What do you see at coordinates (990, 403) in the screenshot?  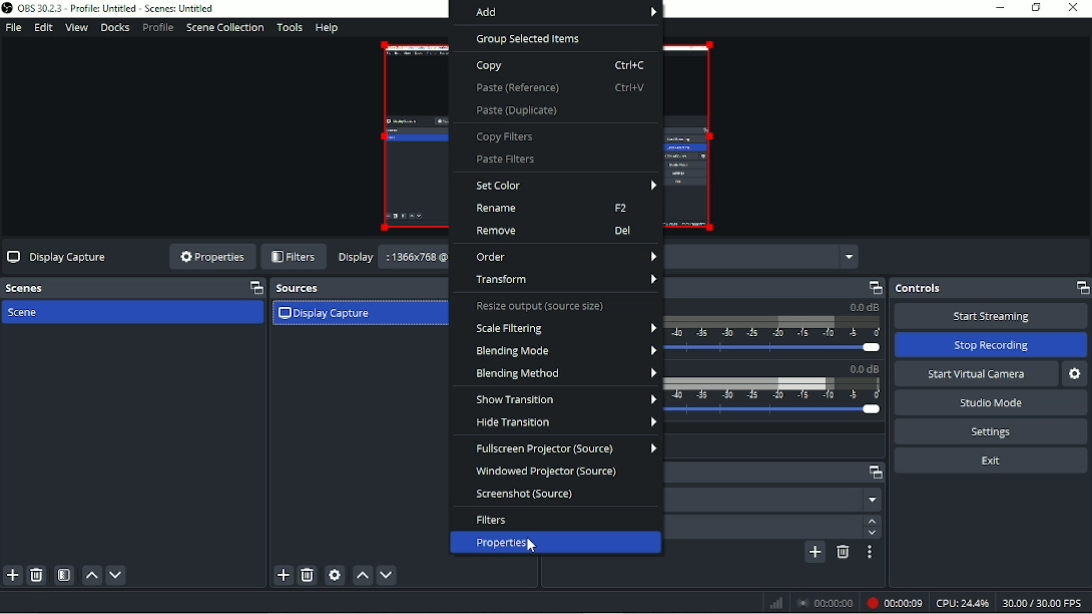 I see `Studio mode` at bounding box center [990, 403].